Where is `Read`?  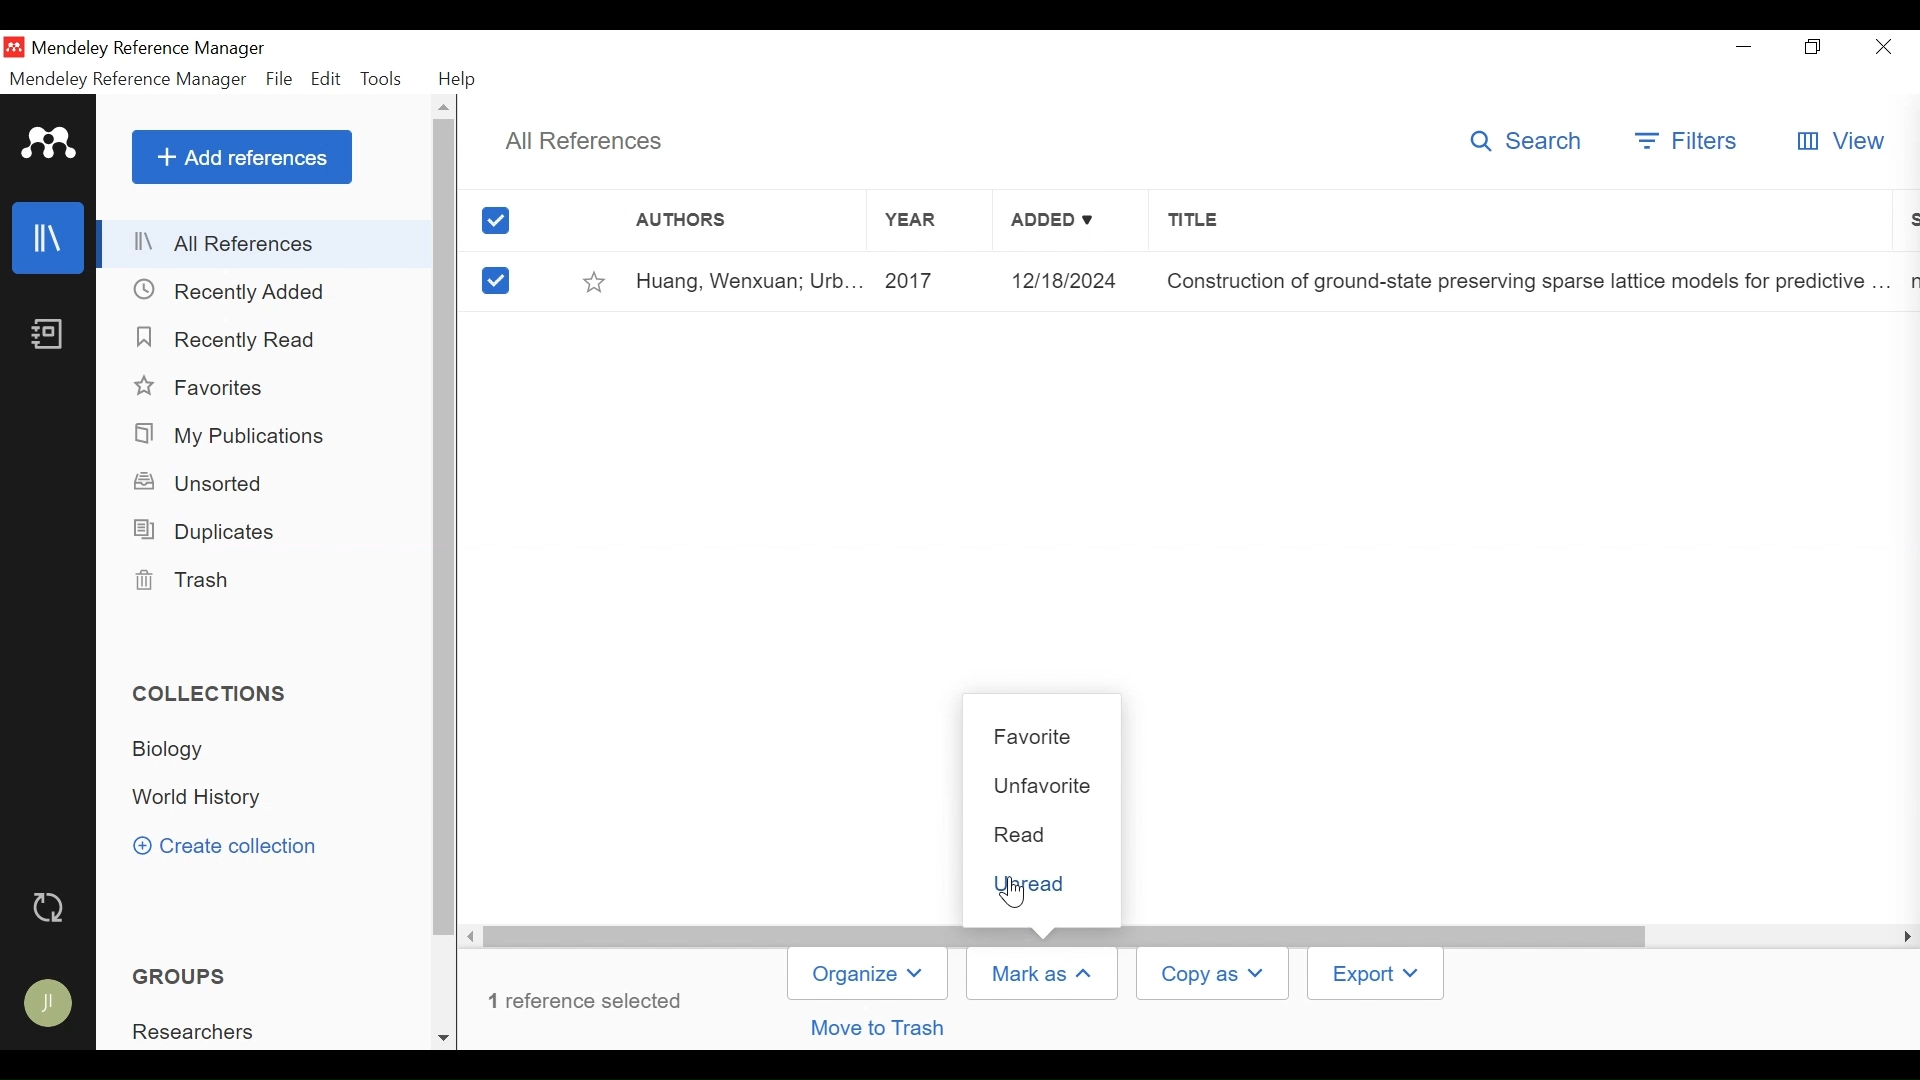
Read is located at coordinates (1043, 834).